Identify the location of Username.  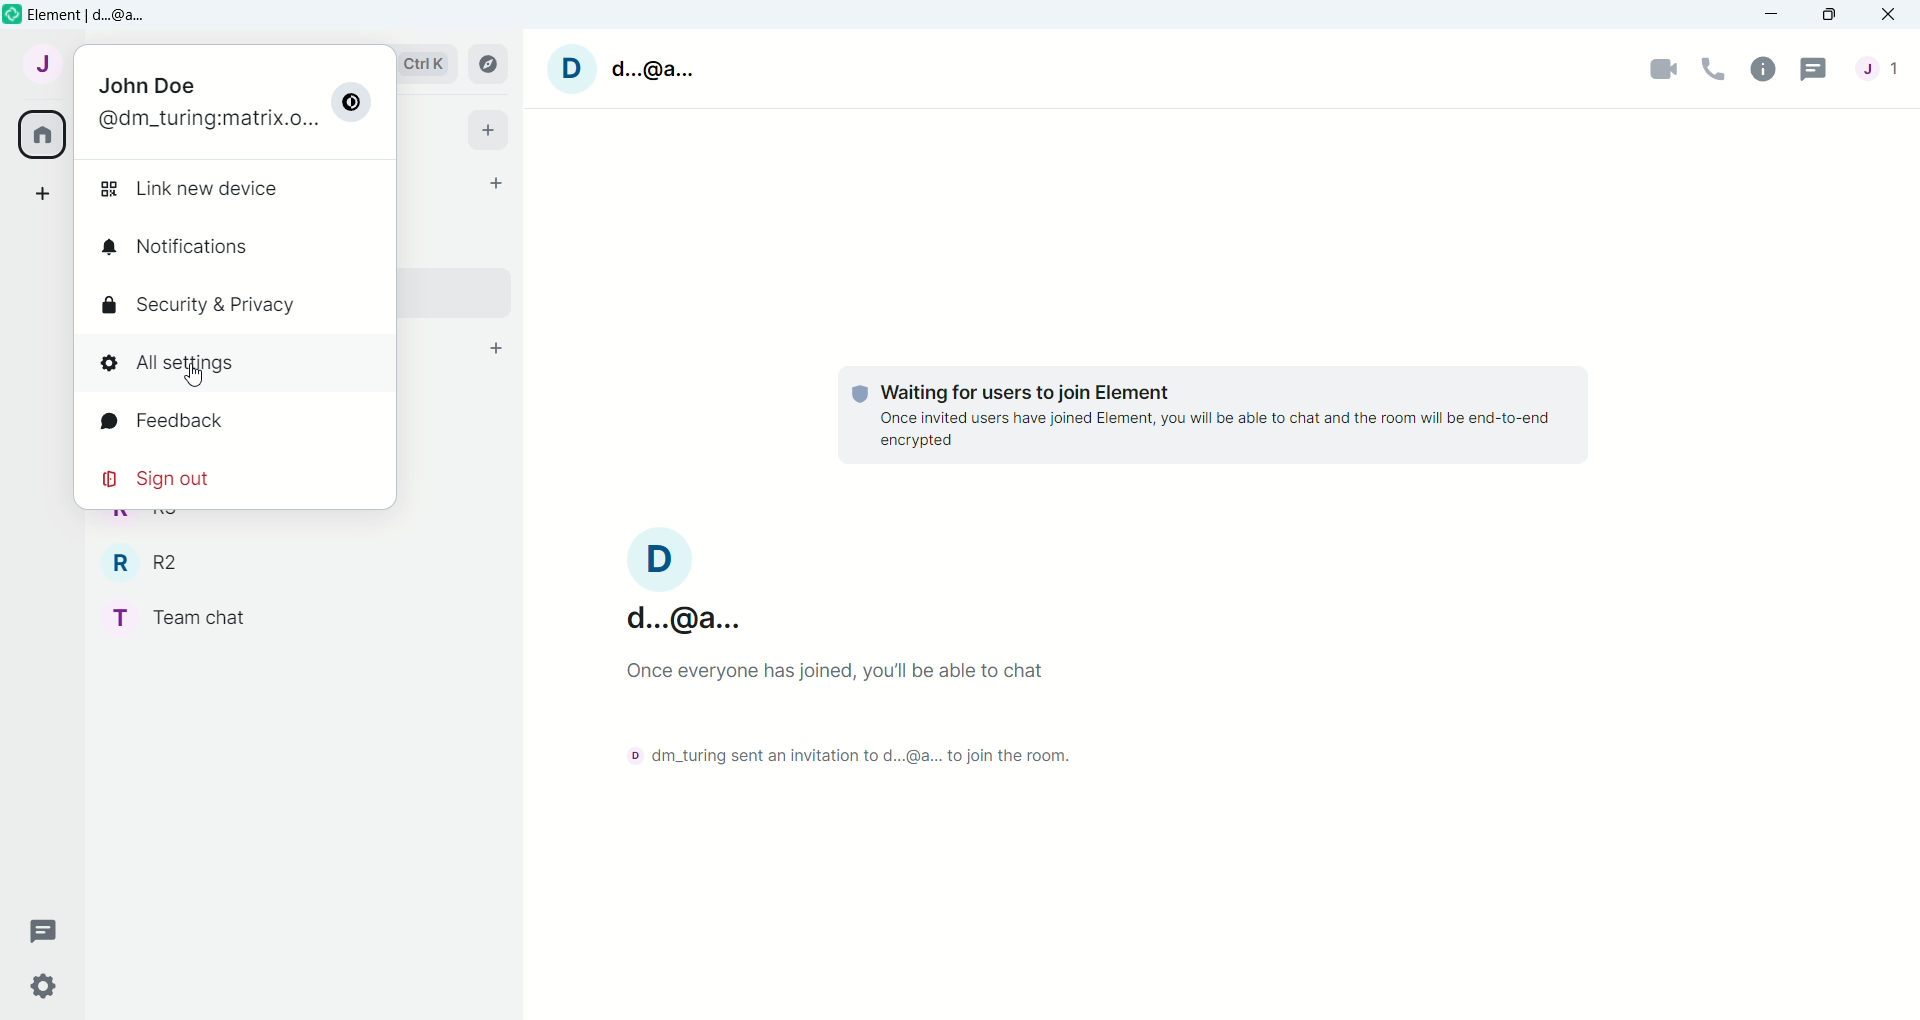
(681, 578).